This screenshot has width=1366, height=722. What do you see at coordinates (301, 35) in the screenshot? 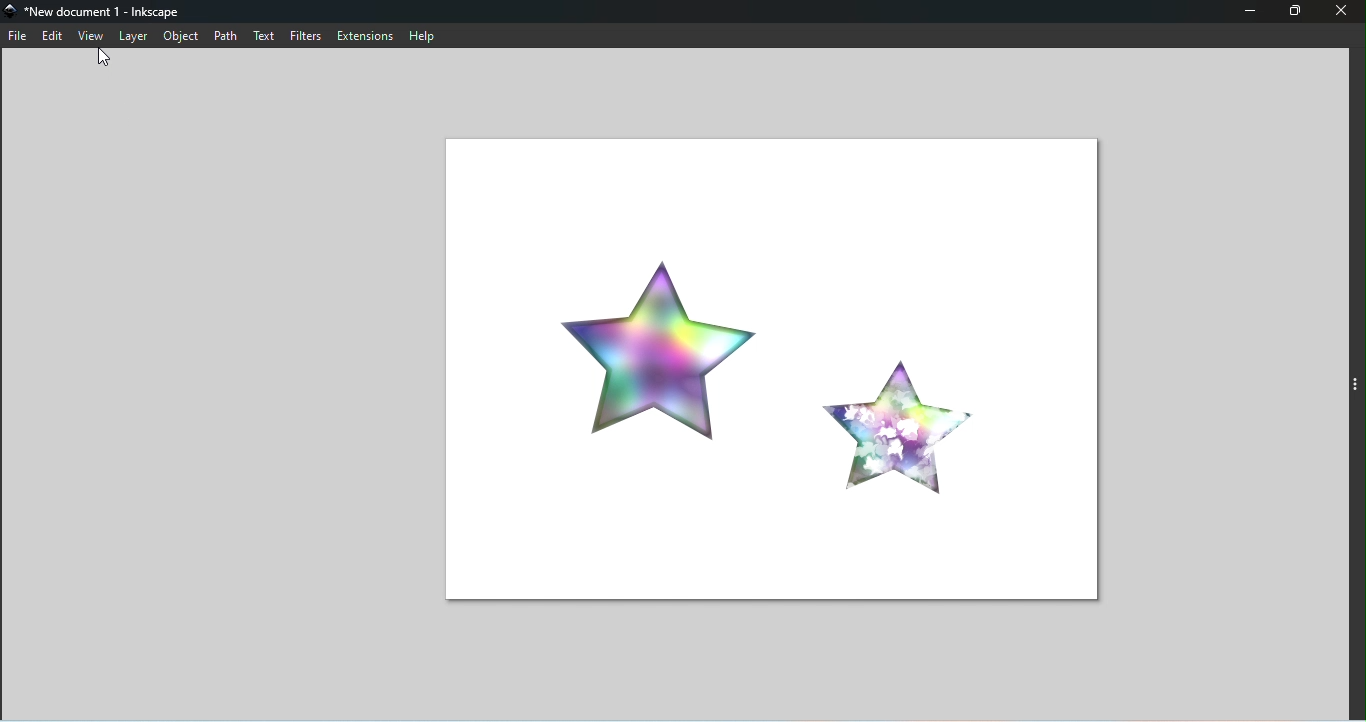
I see `Filters` at bounding box center [301, 35].